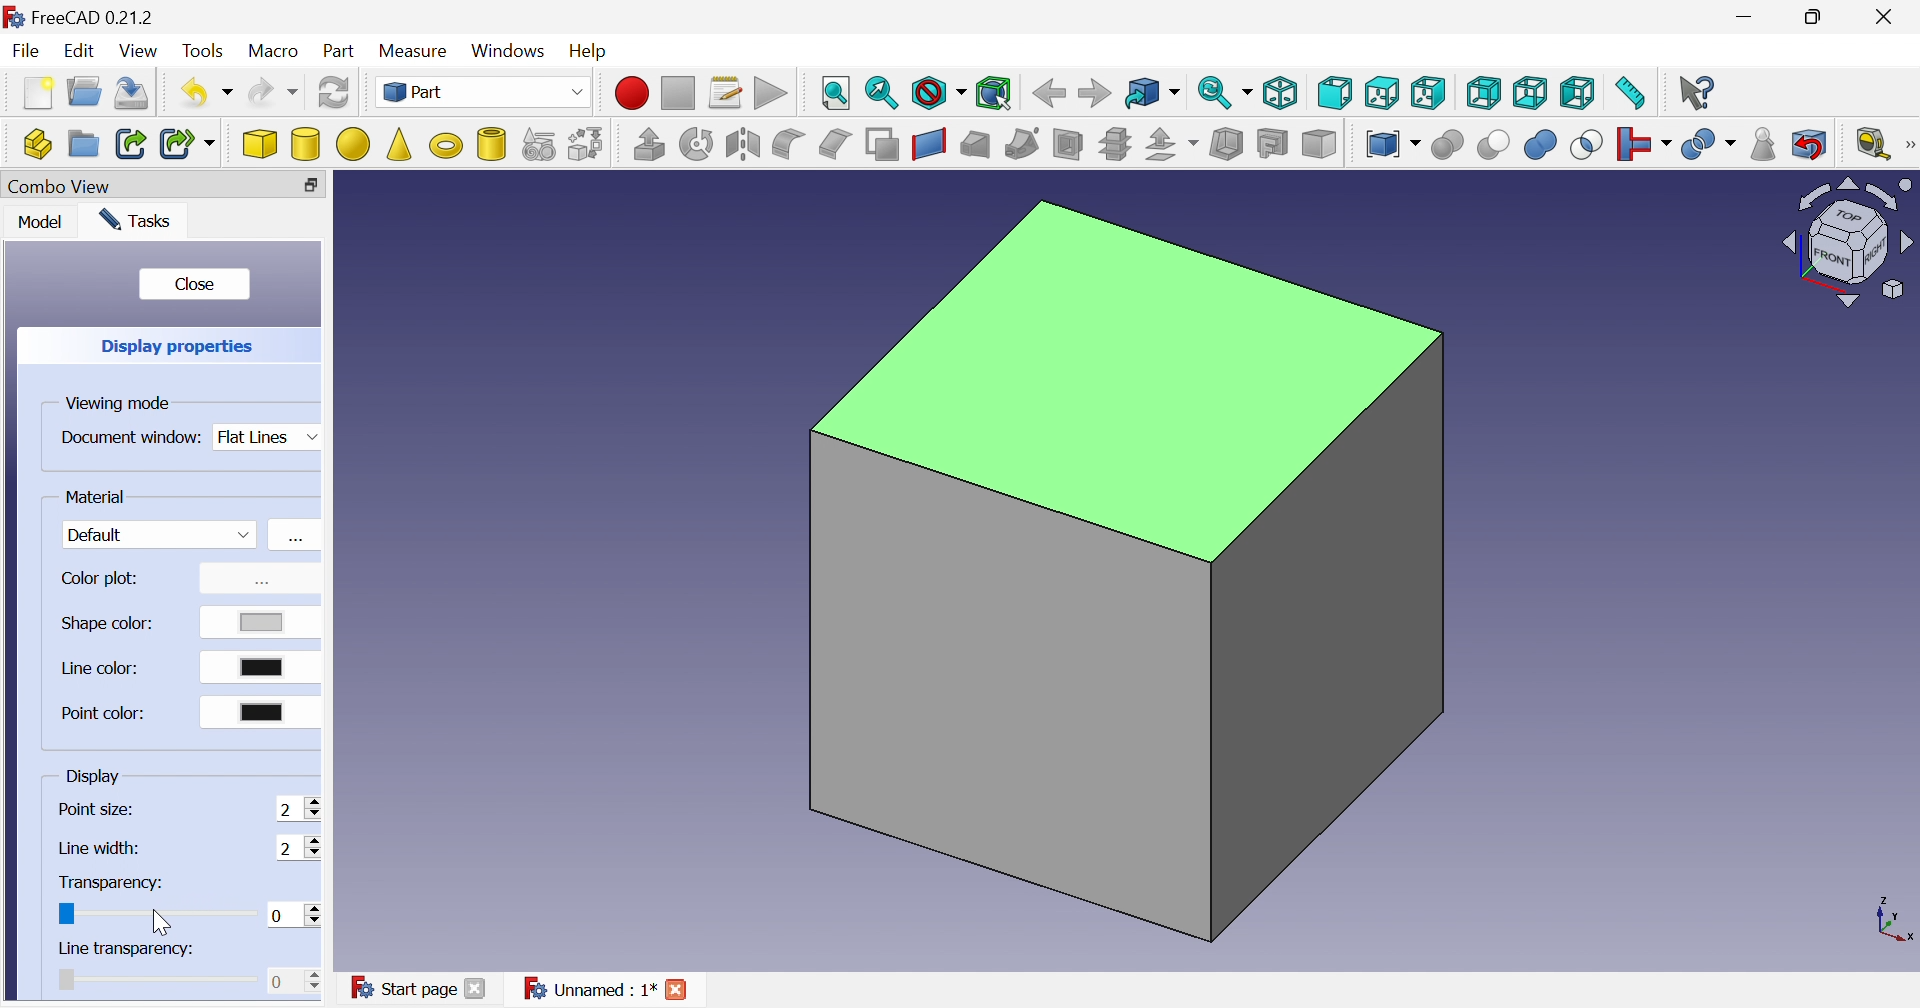 The image size is (1920, 1008). I want to click on Viewing angle, so click(1843, 243).